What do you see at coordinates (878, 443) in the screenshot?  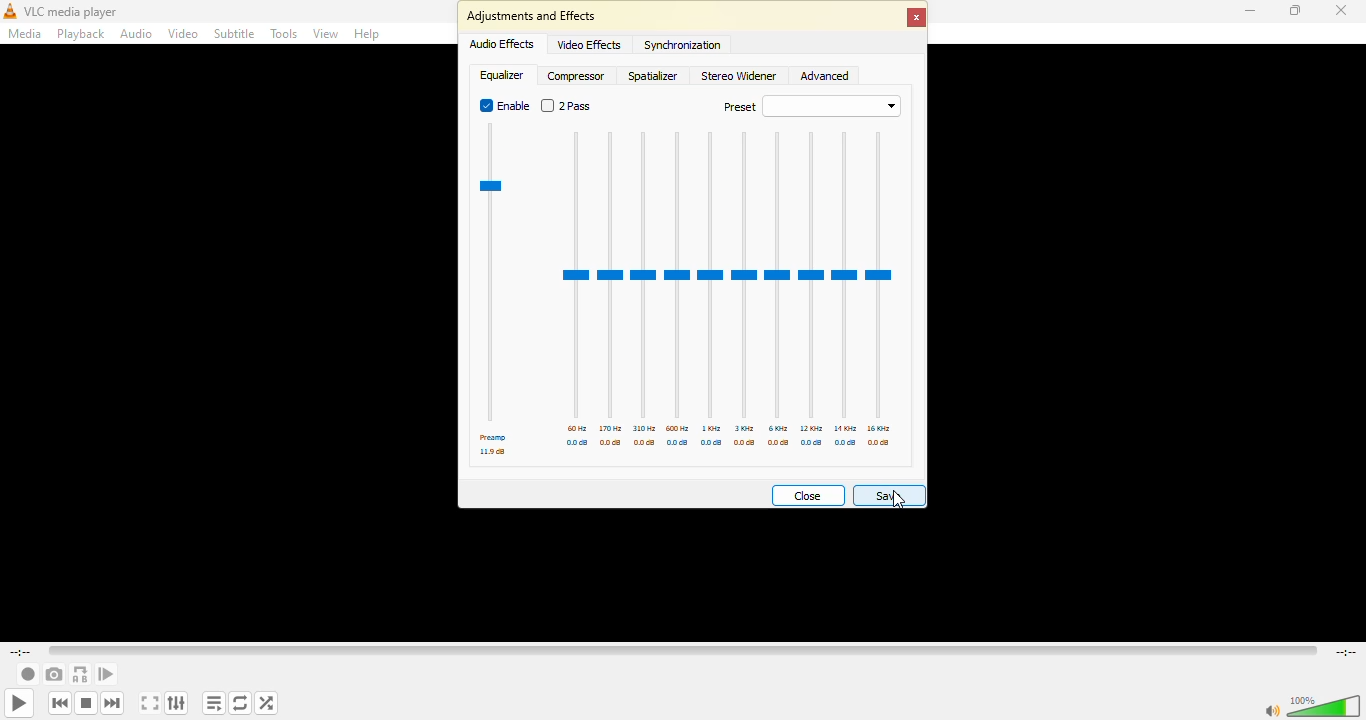 I see `db` at bounding box center [878, 443].